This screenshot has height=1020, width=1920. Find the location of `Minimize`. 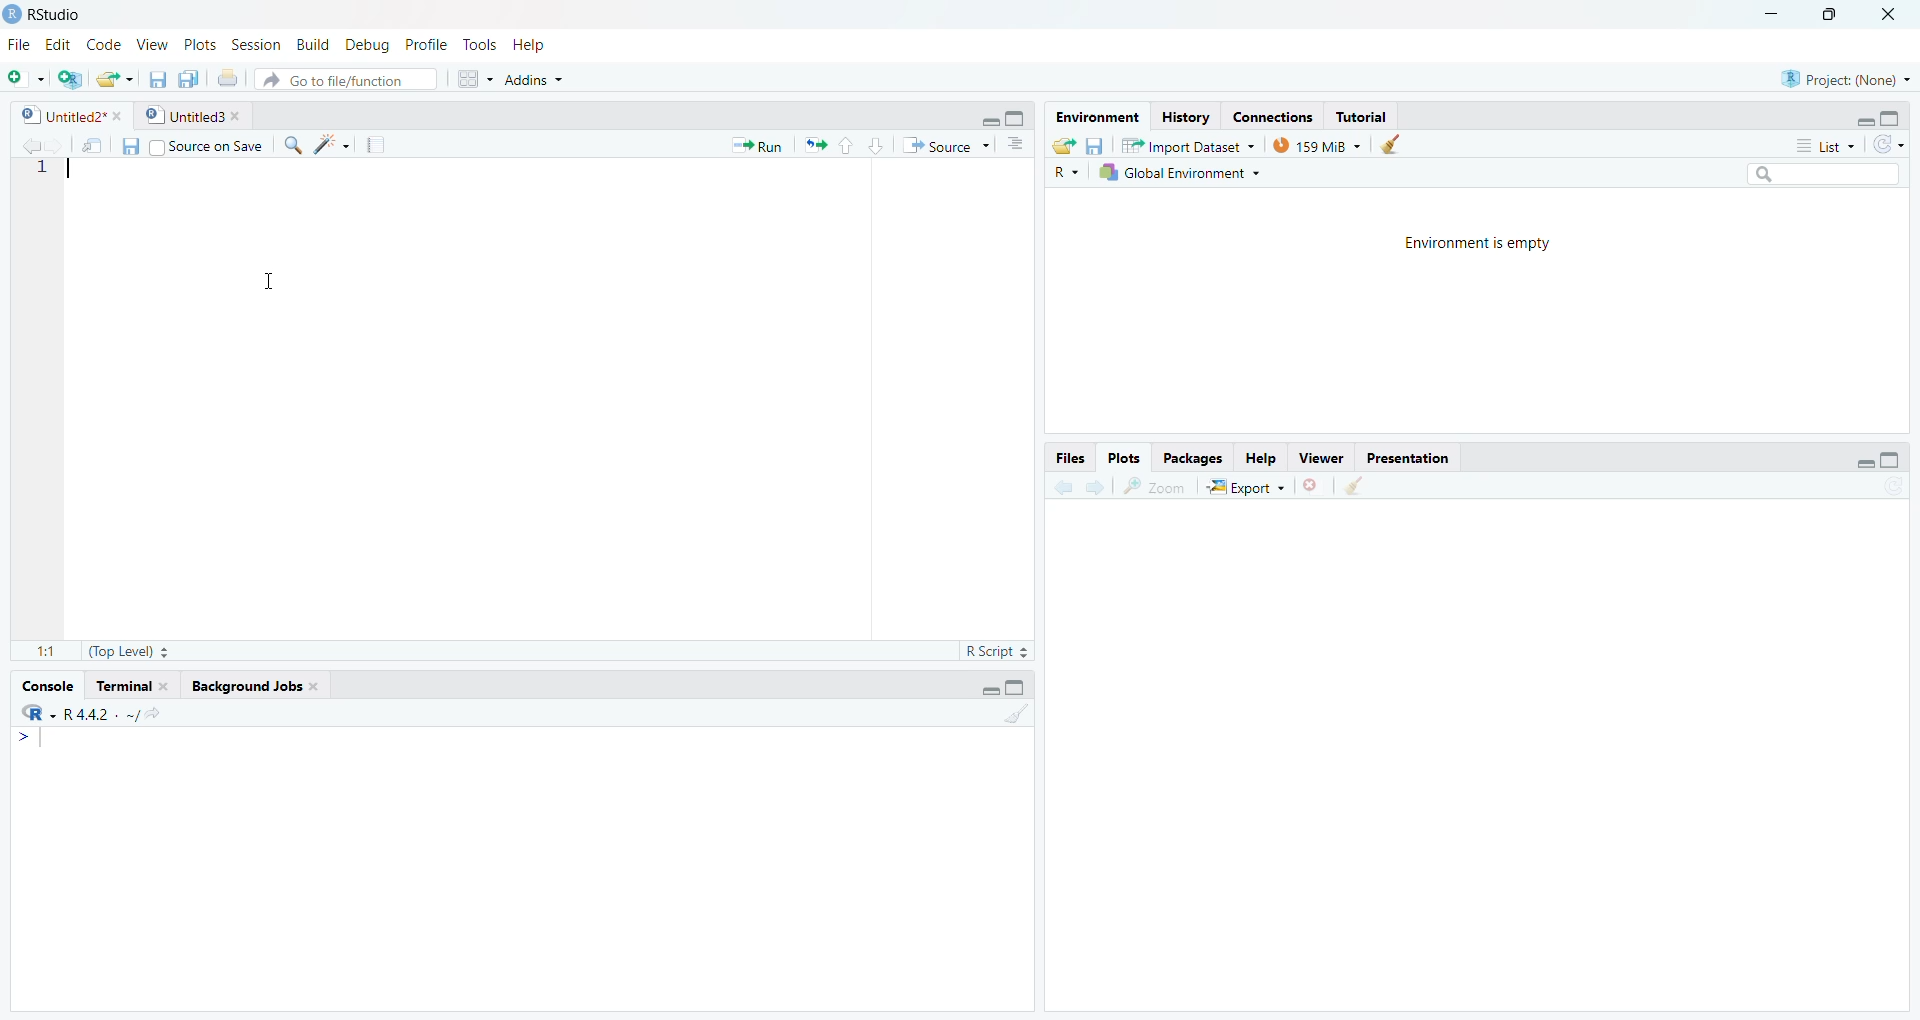

Minimize is located at coordinates (1859, 463).